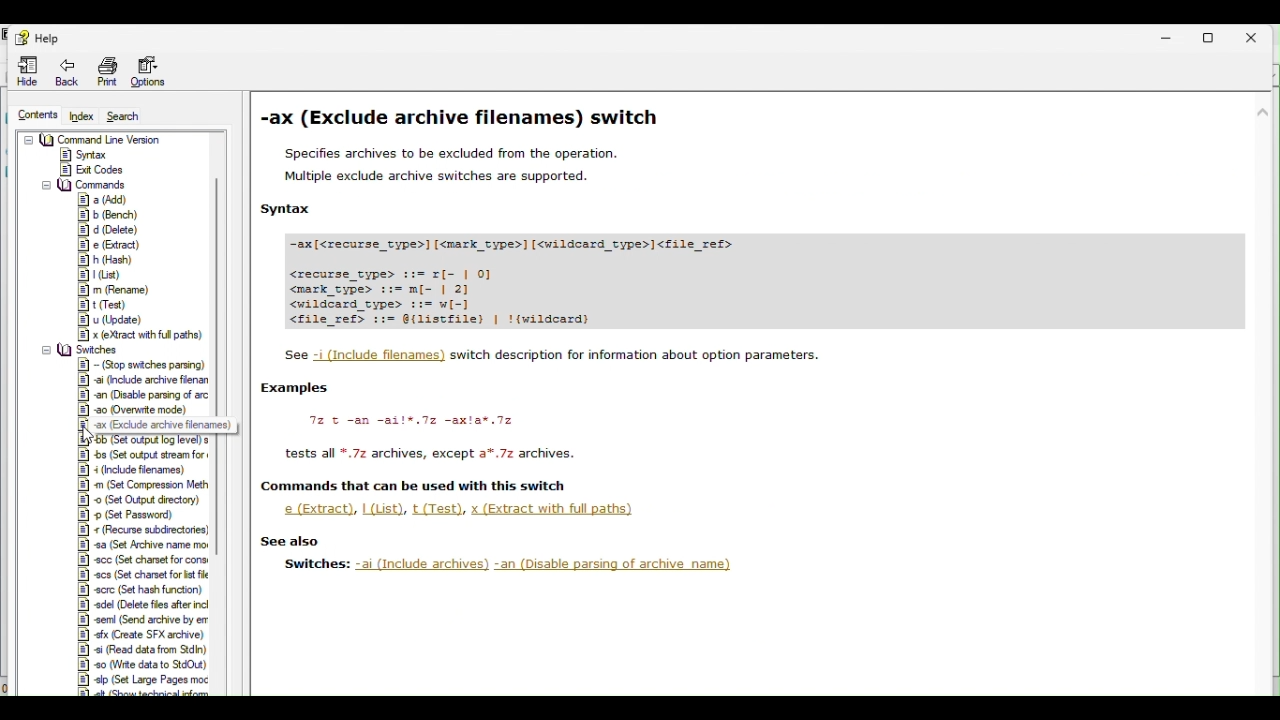  What do you see at coordinates (107, 215) in the screenshot?
I see `8] b (Bench)` at bounding box center [107, 215].